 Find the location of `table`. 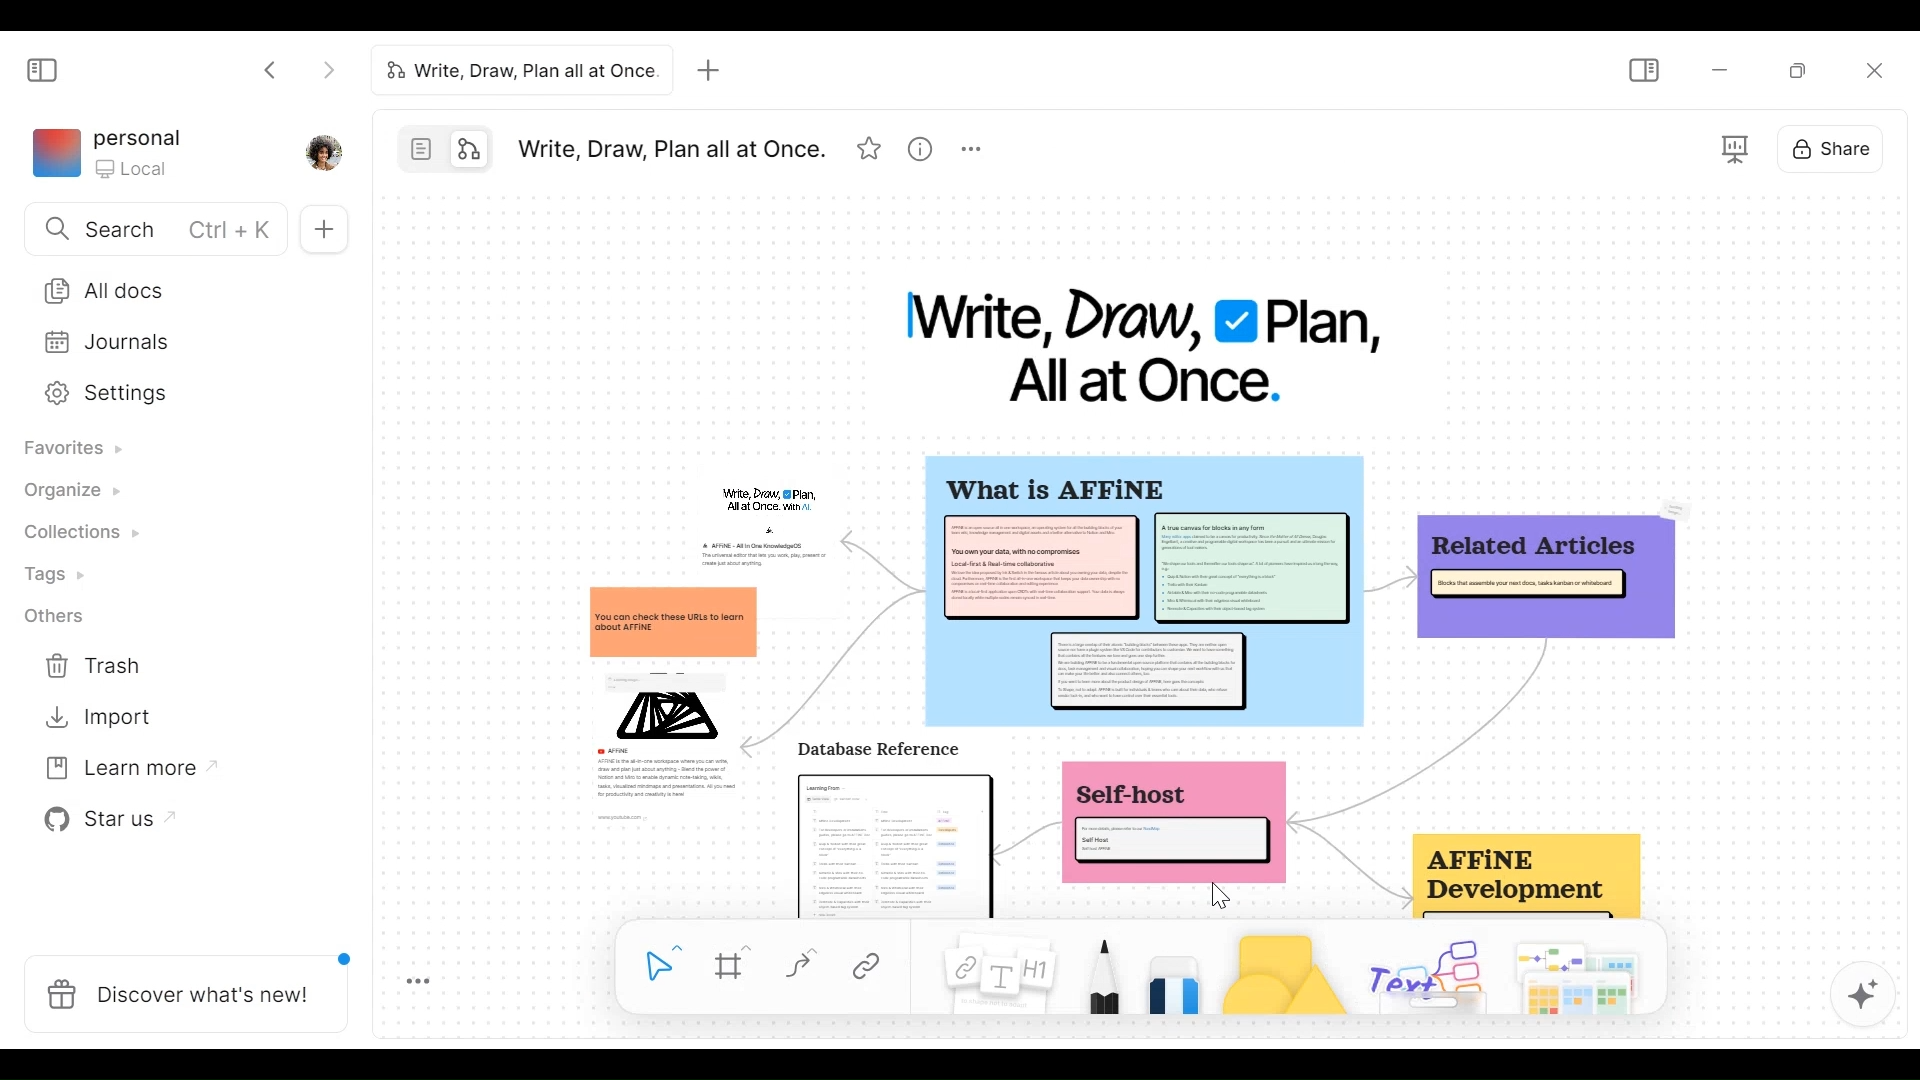

table is located at coordinates (1579, 972).